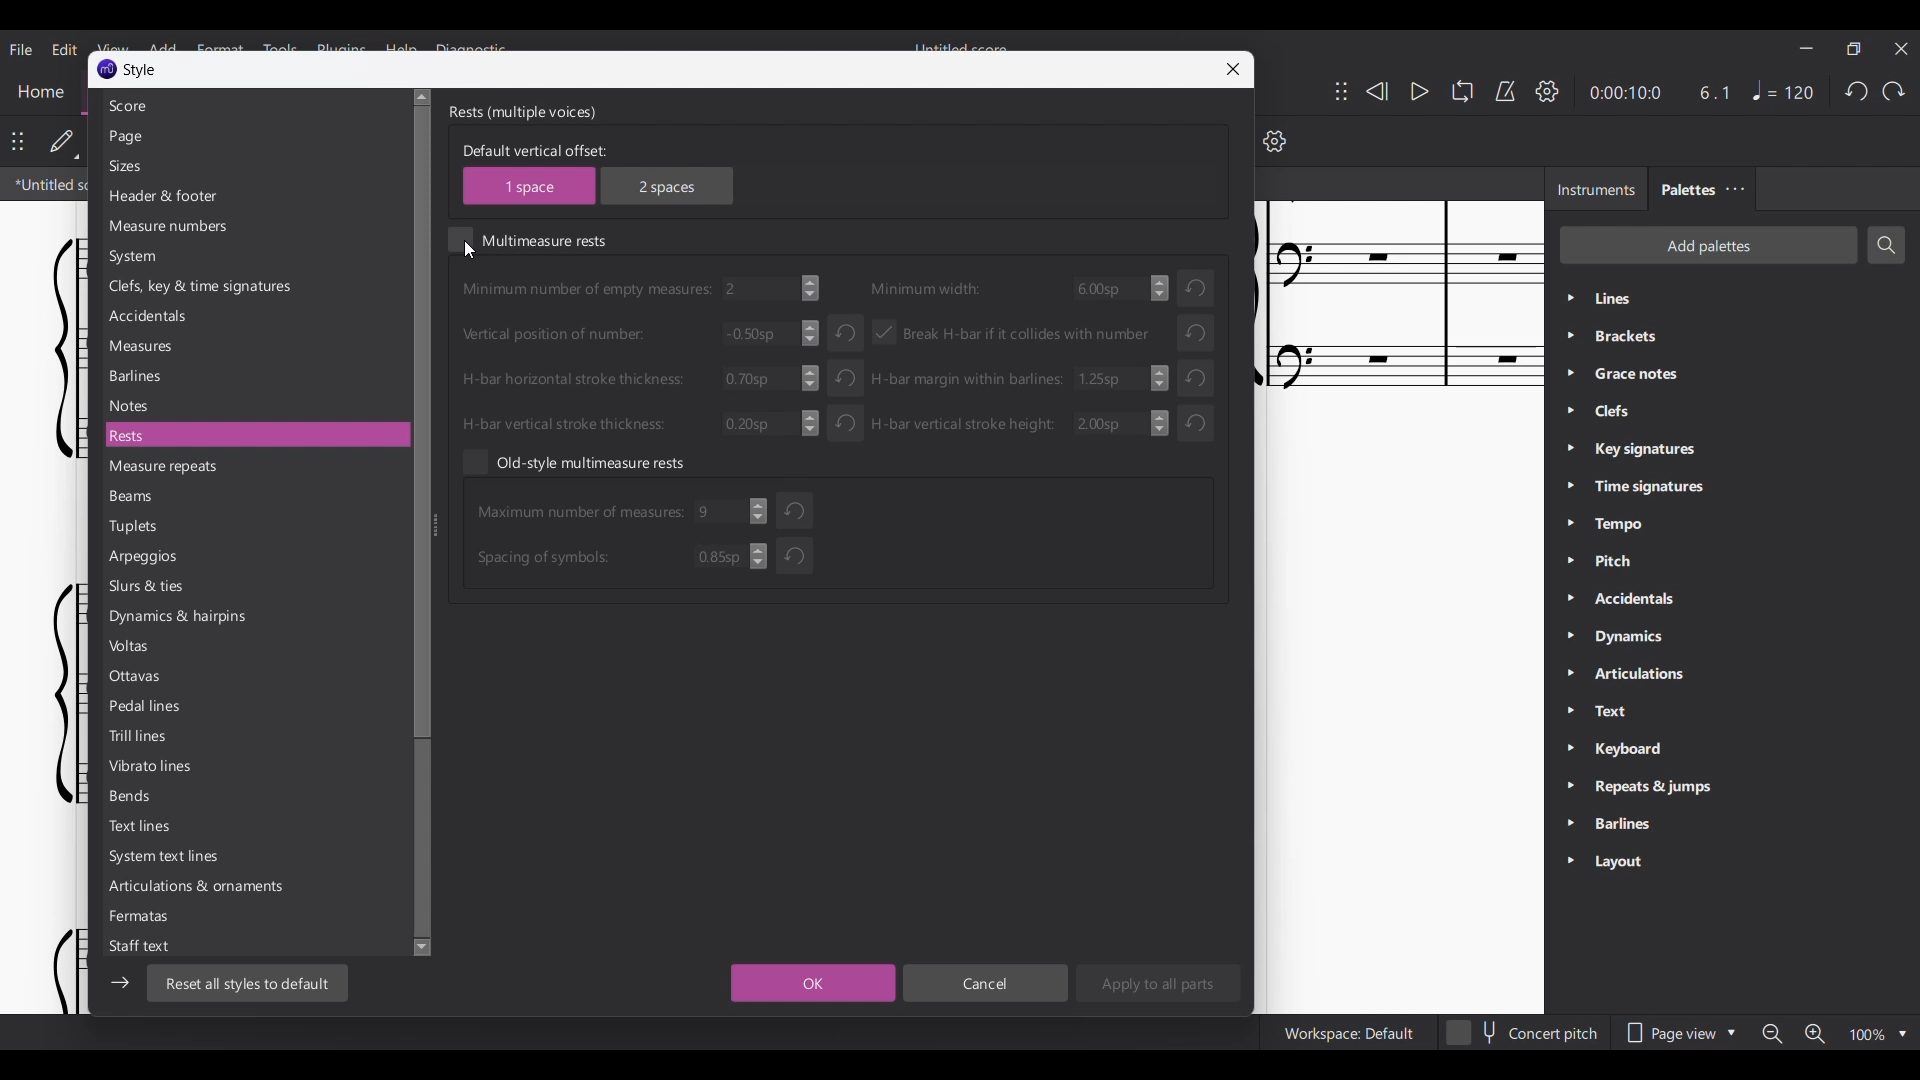 The height and width of the screenshot is (1080, 1920). I want to click on Arpeggios, so click(253, 557).